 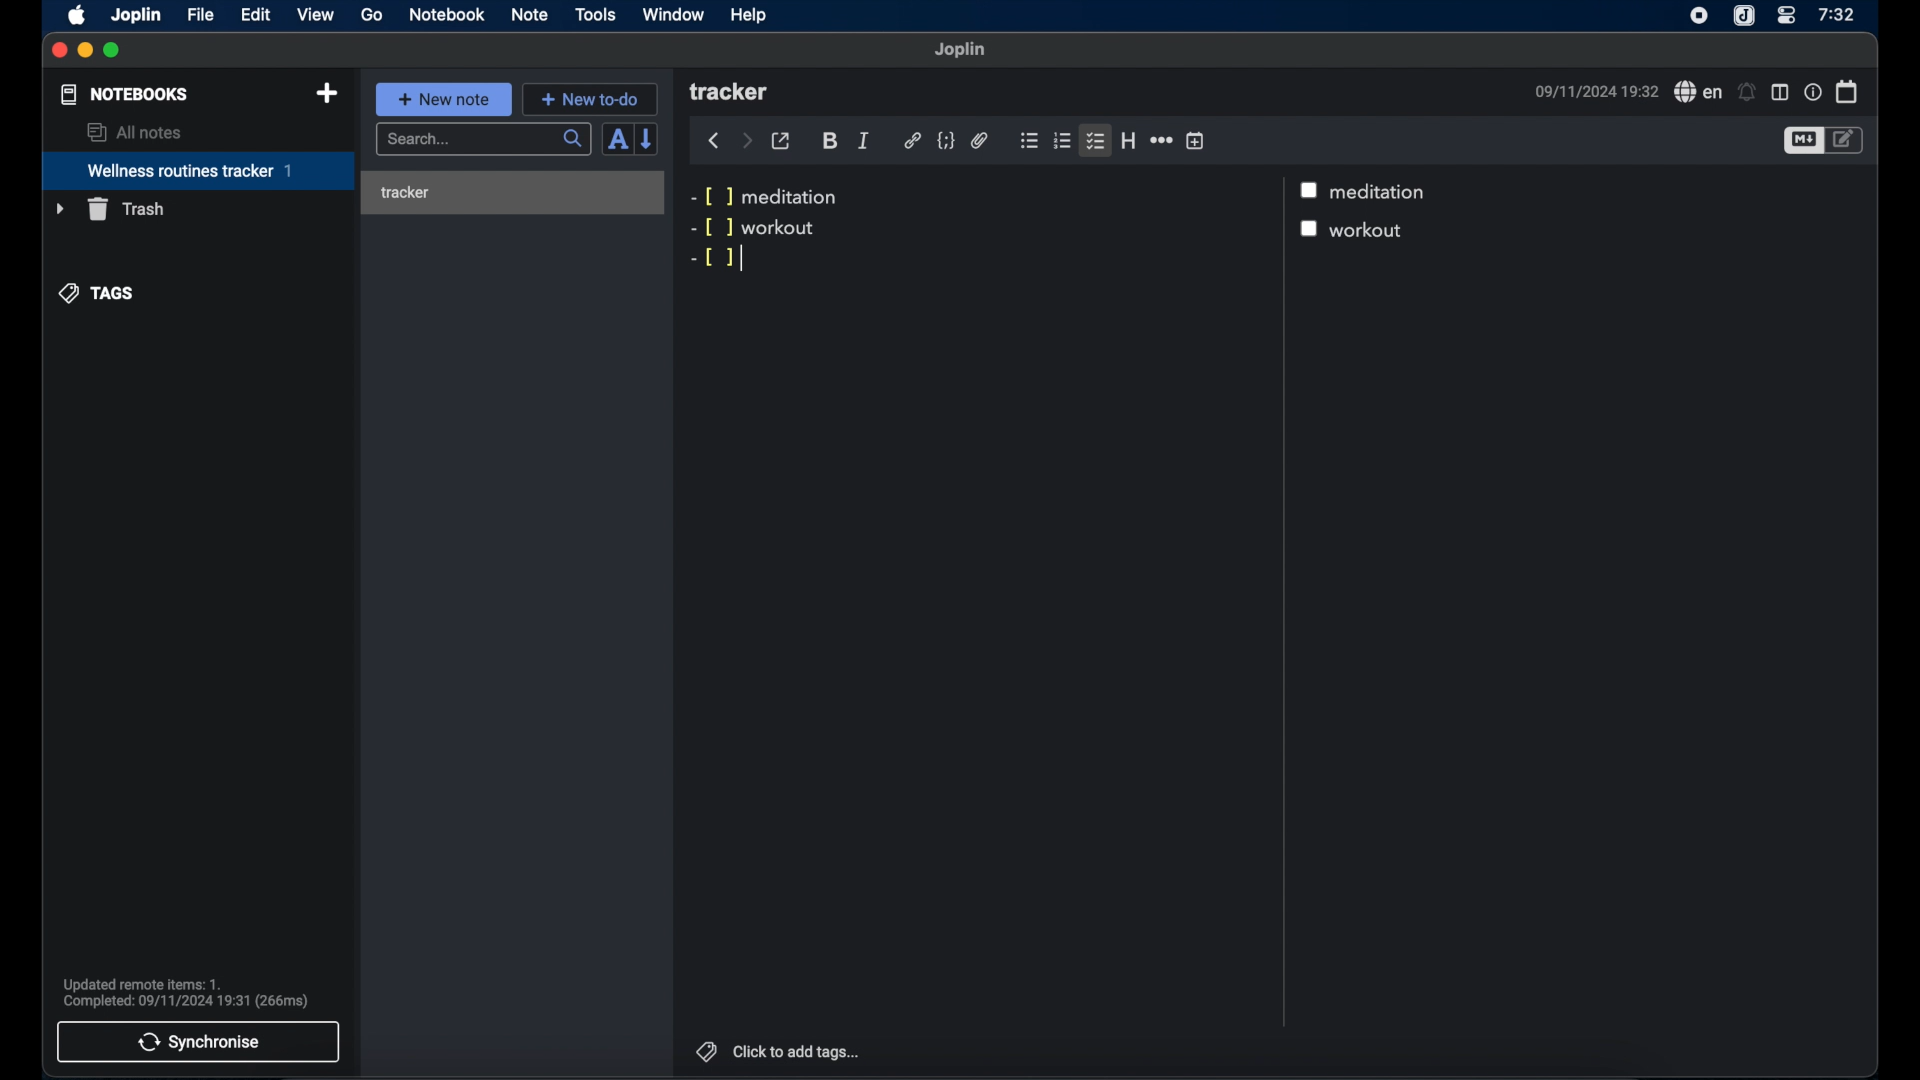 What do you see at coordinates (945, 141) in the screenshot?
I see `code` at bounding box center [945, 141].